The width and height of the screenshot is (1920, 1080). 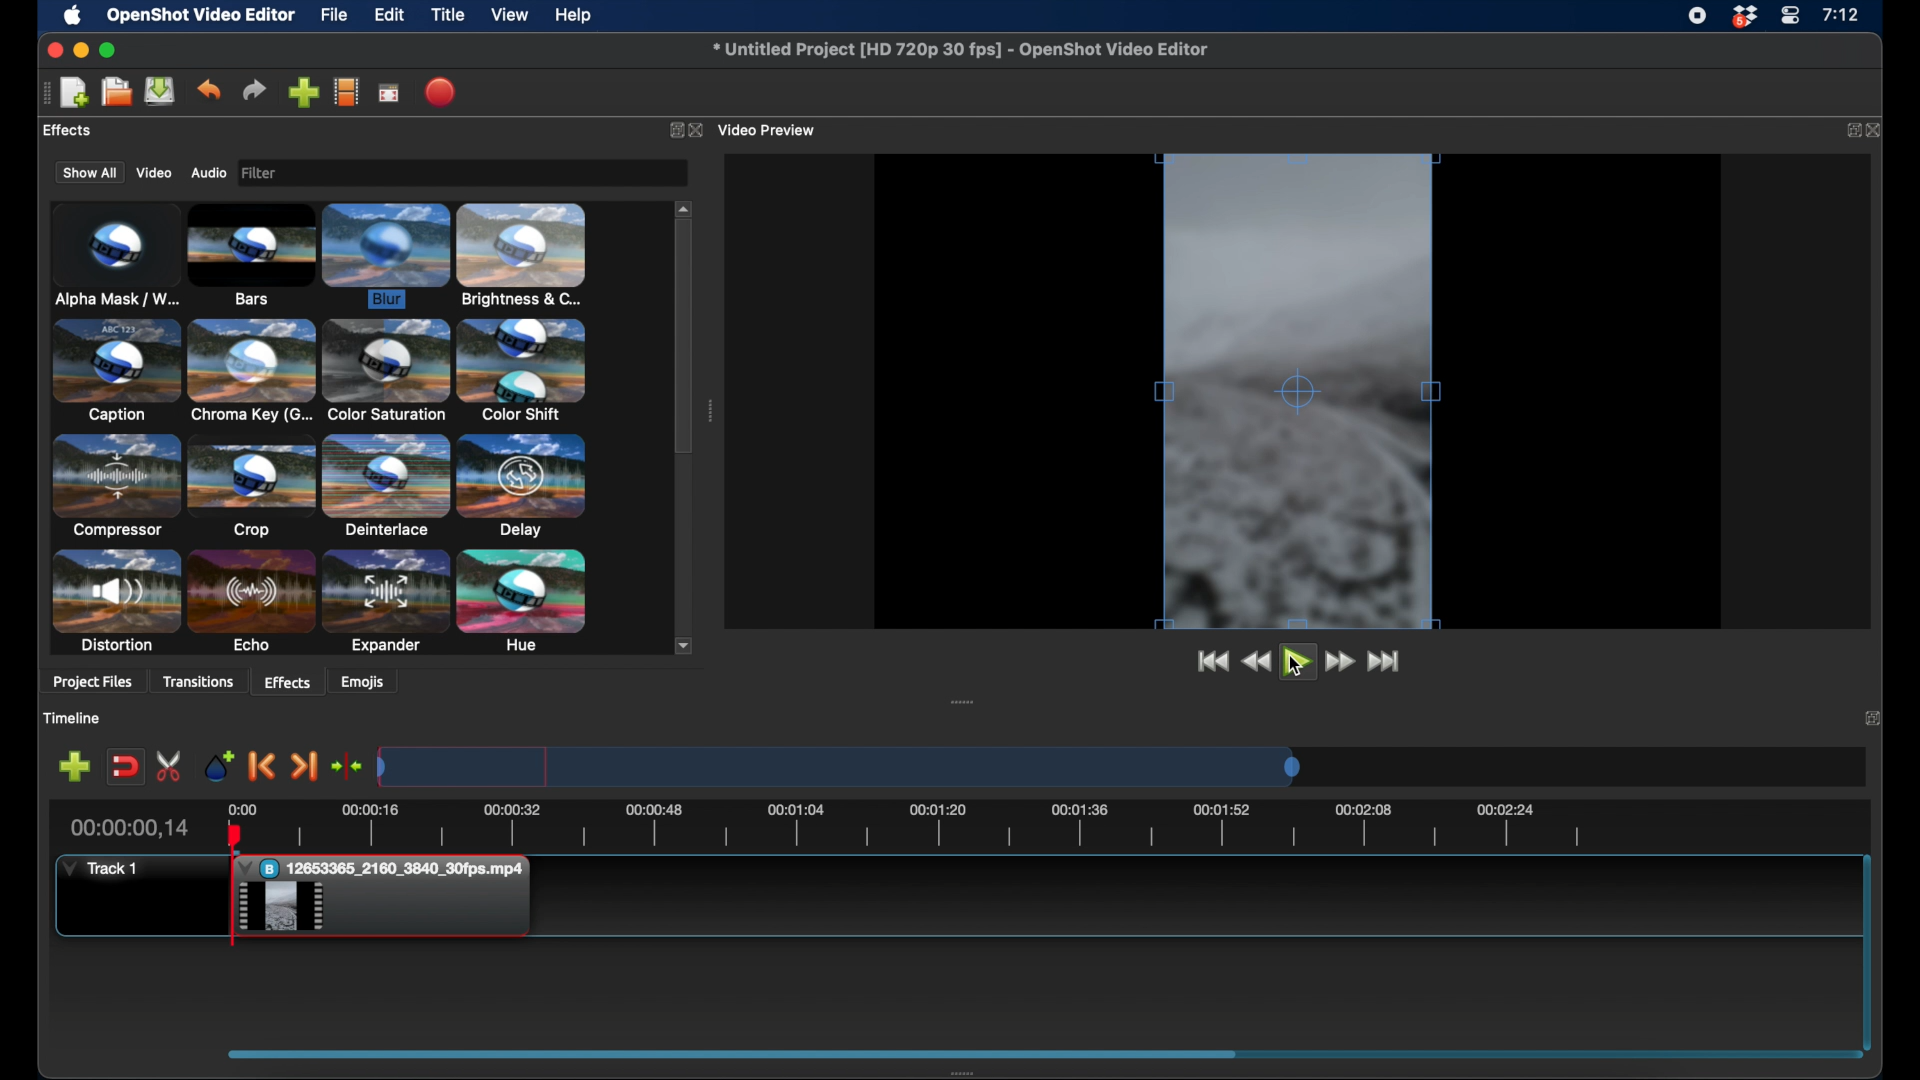 I want to click on show all, so click(x=88, y=172).